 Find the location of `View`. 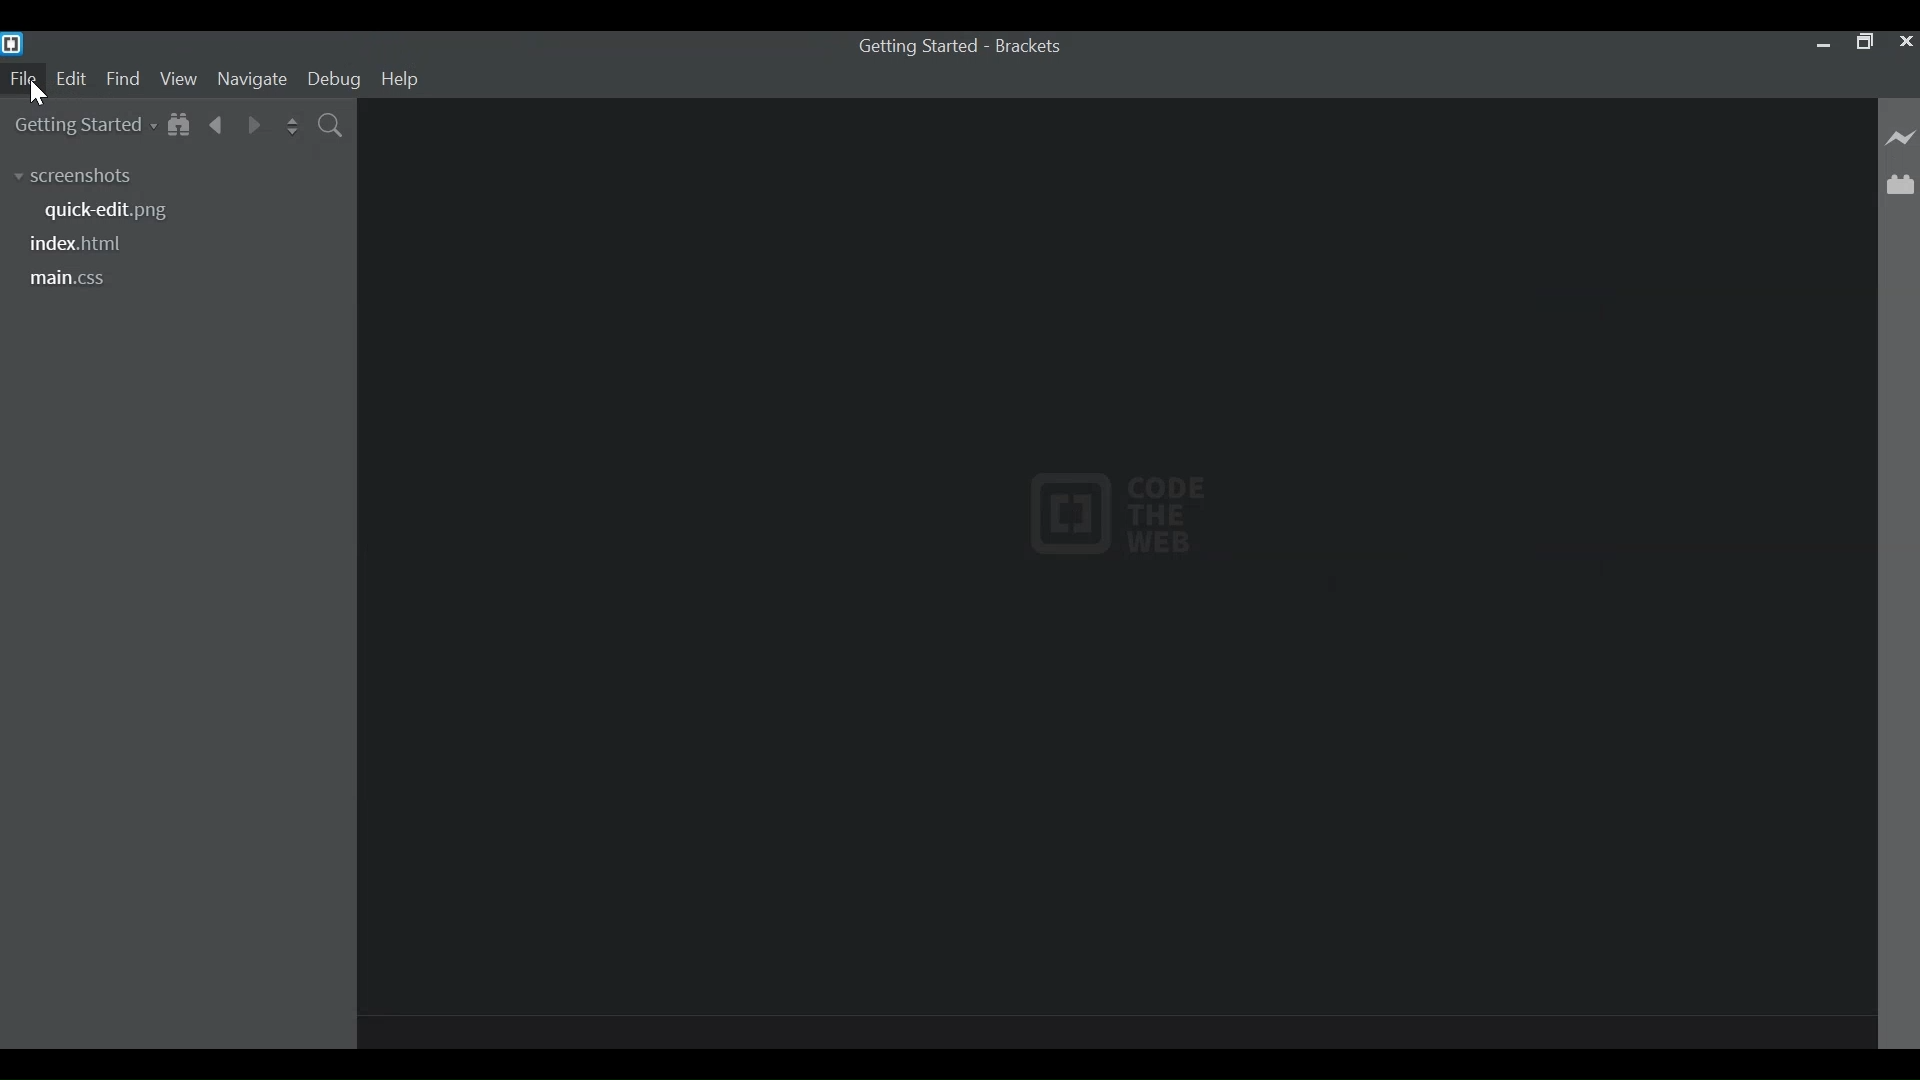

View is located at coordinates (179, 79).